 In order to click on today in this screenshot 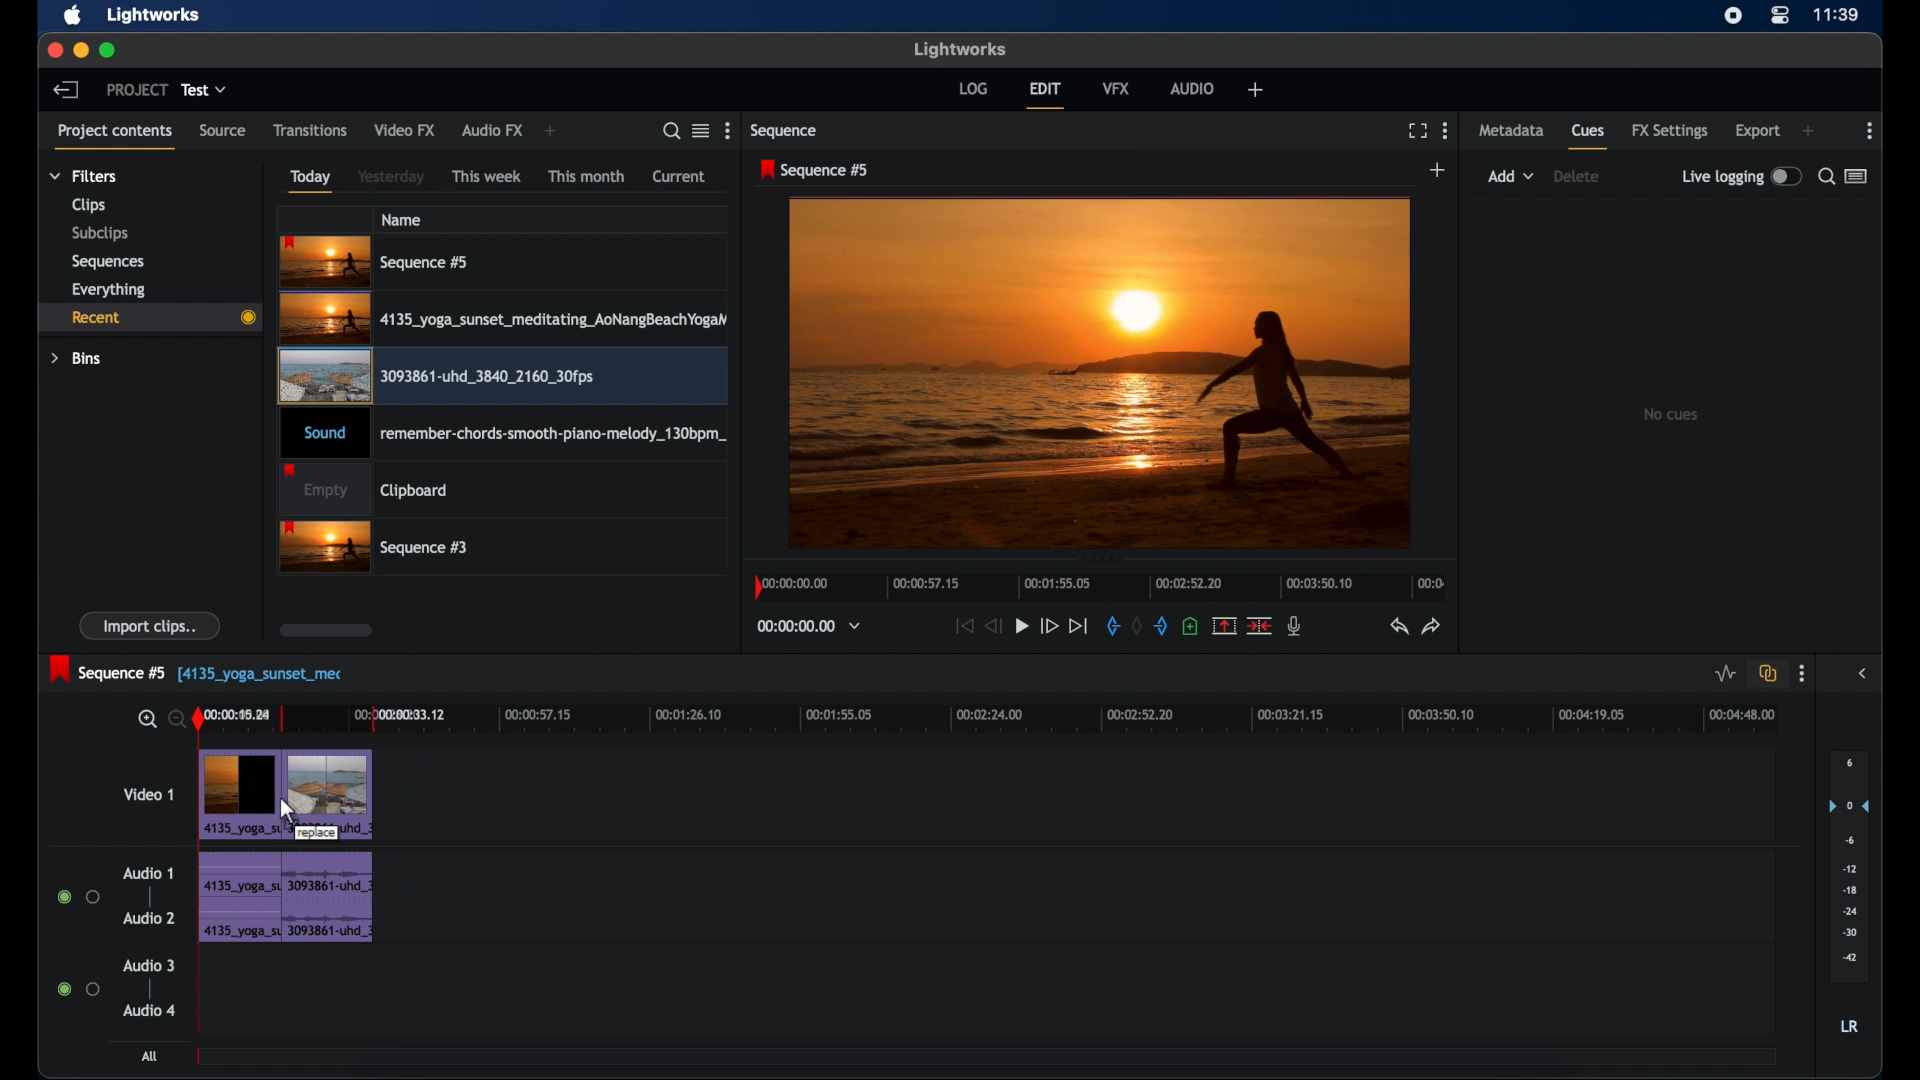, I will do `click(311, 181)`.